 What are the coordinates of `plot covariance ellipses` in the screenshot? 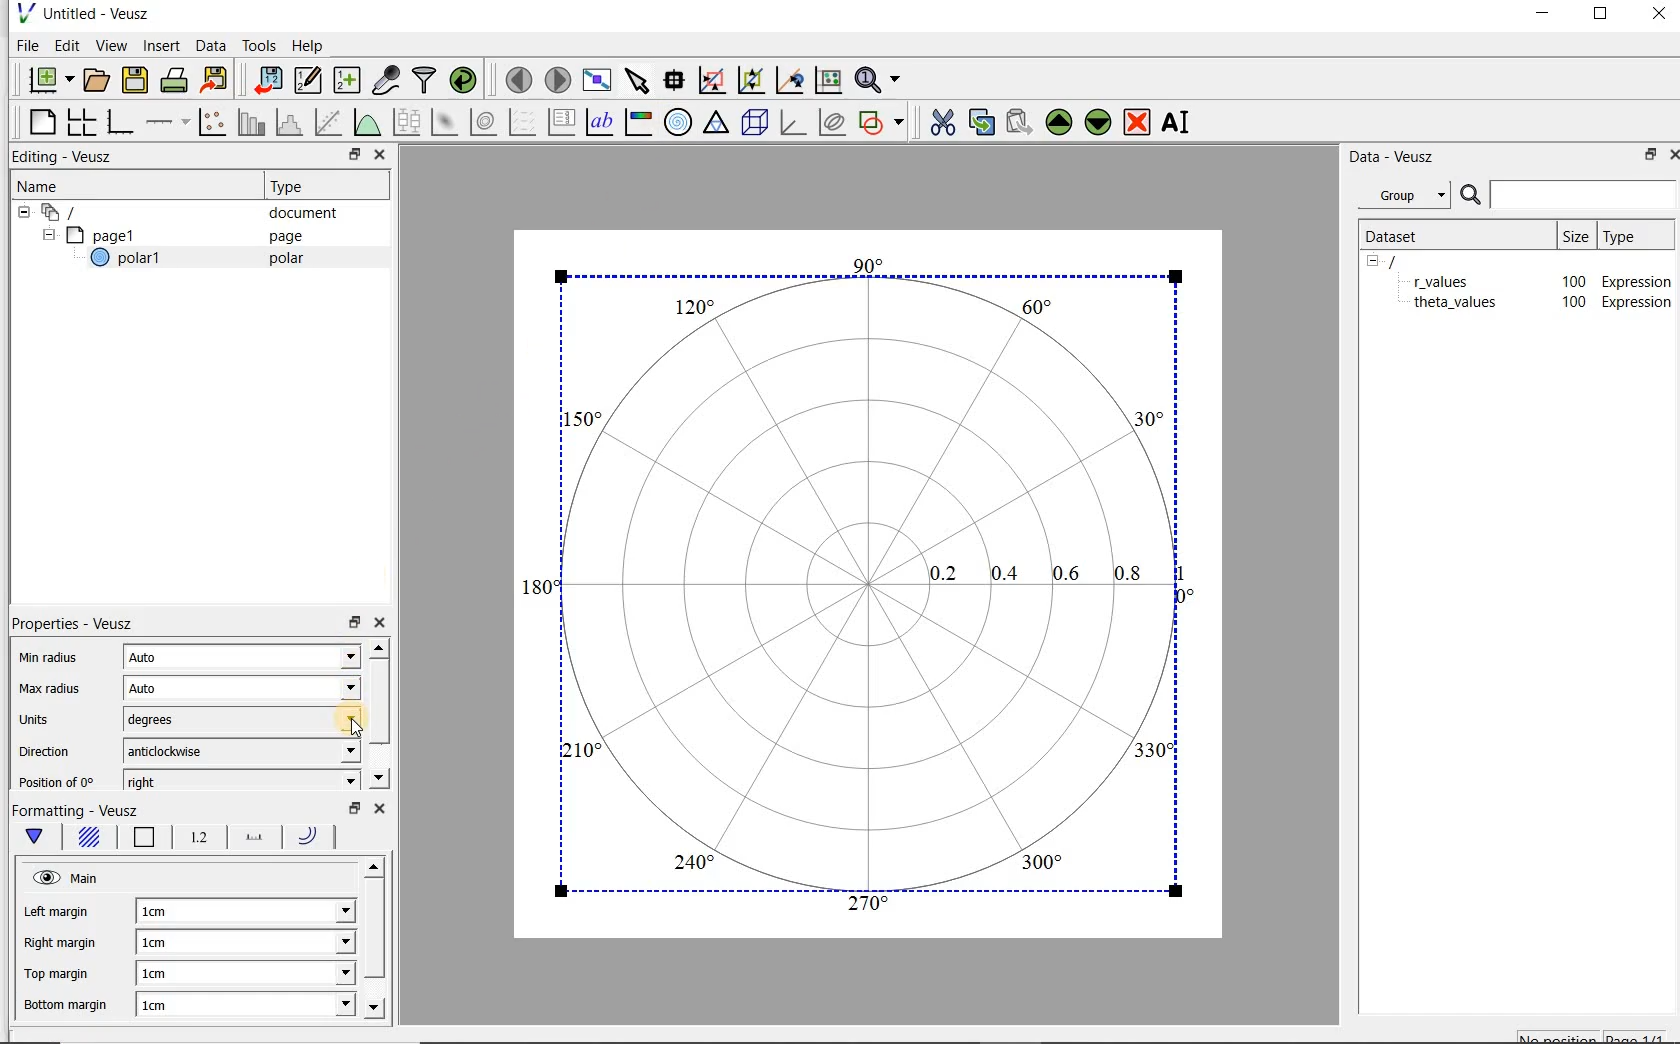 It's located at (833, 122).